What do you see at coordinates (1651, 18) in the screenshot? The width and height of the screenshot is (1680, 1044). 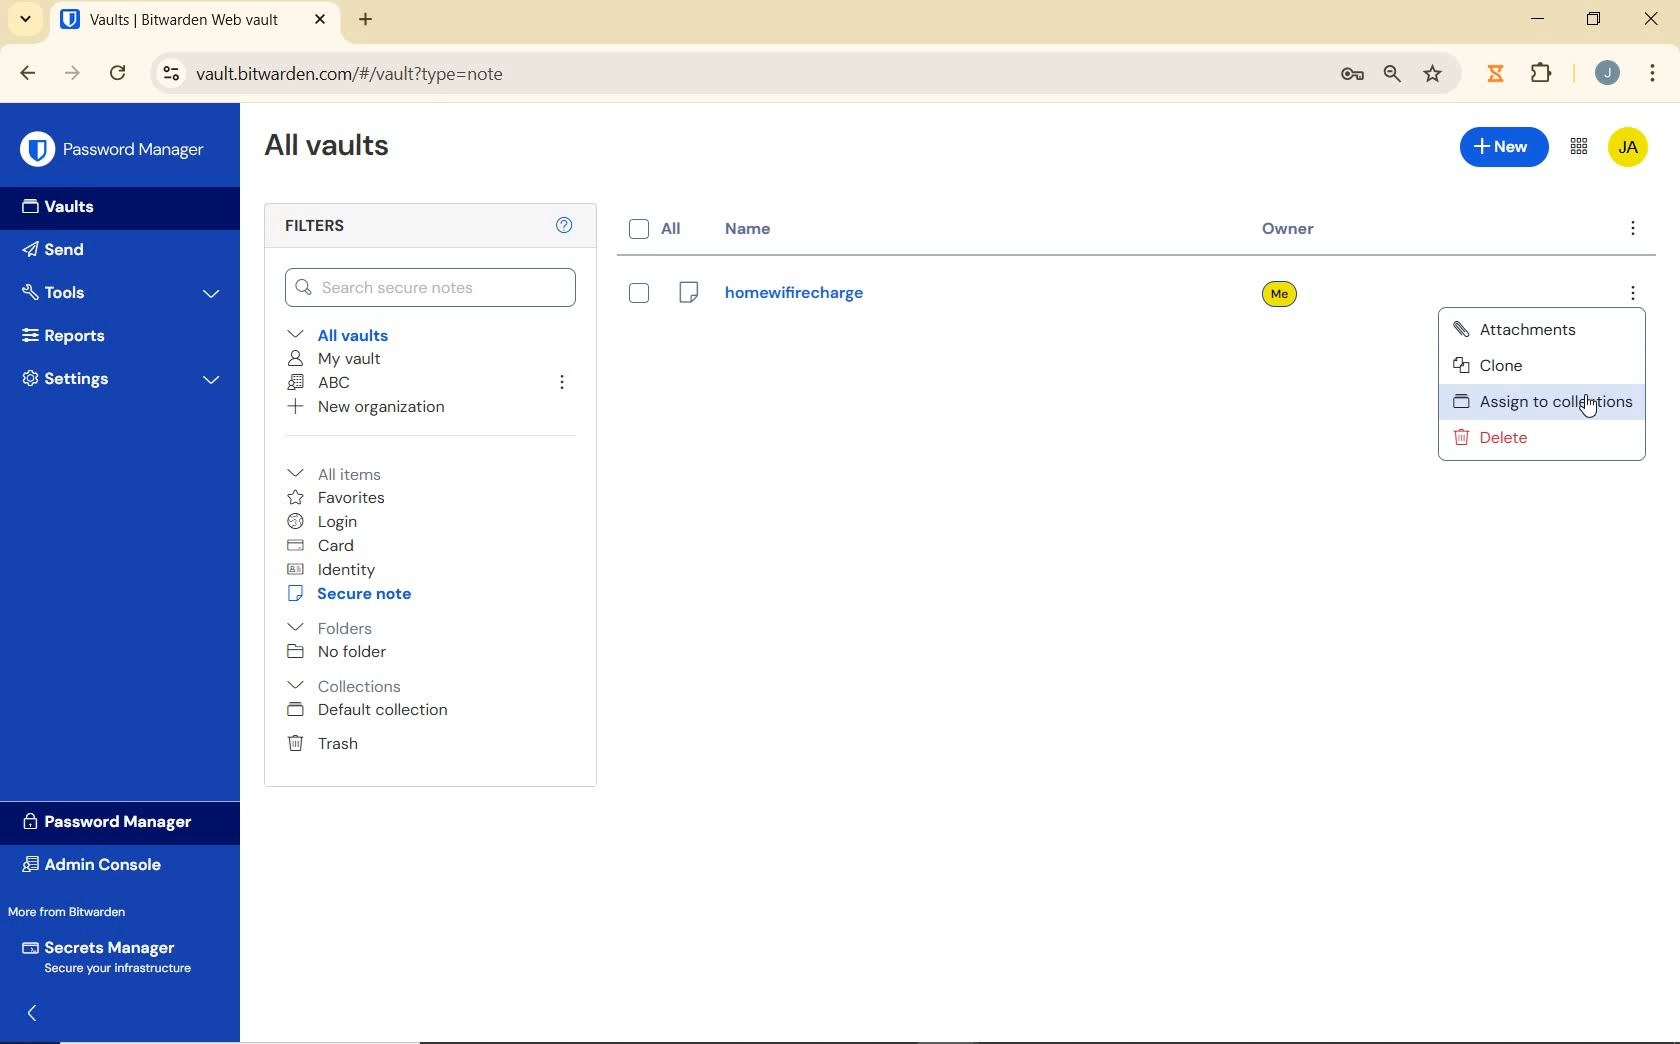 I see `close` at bounding box center [1651, 18].